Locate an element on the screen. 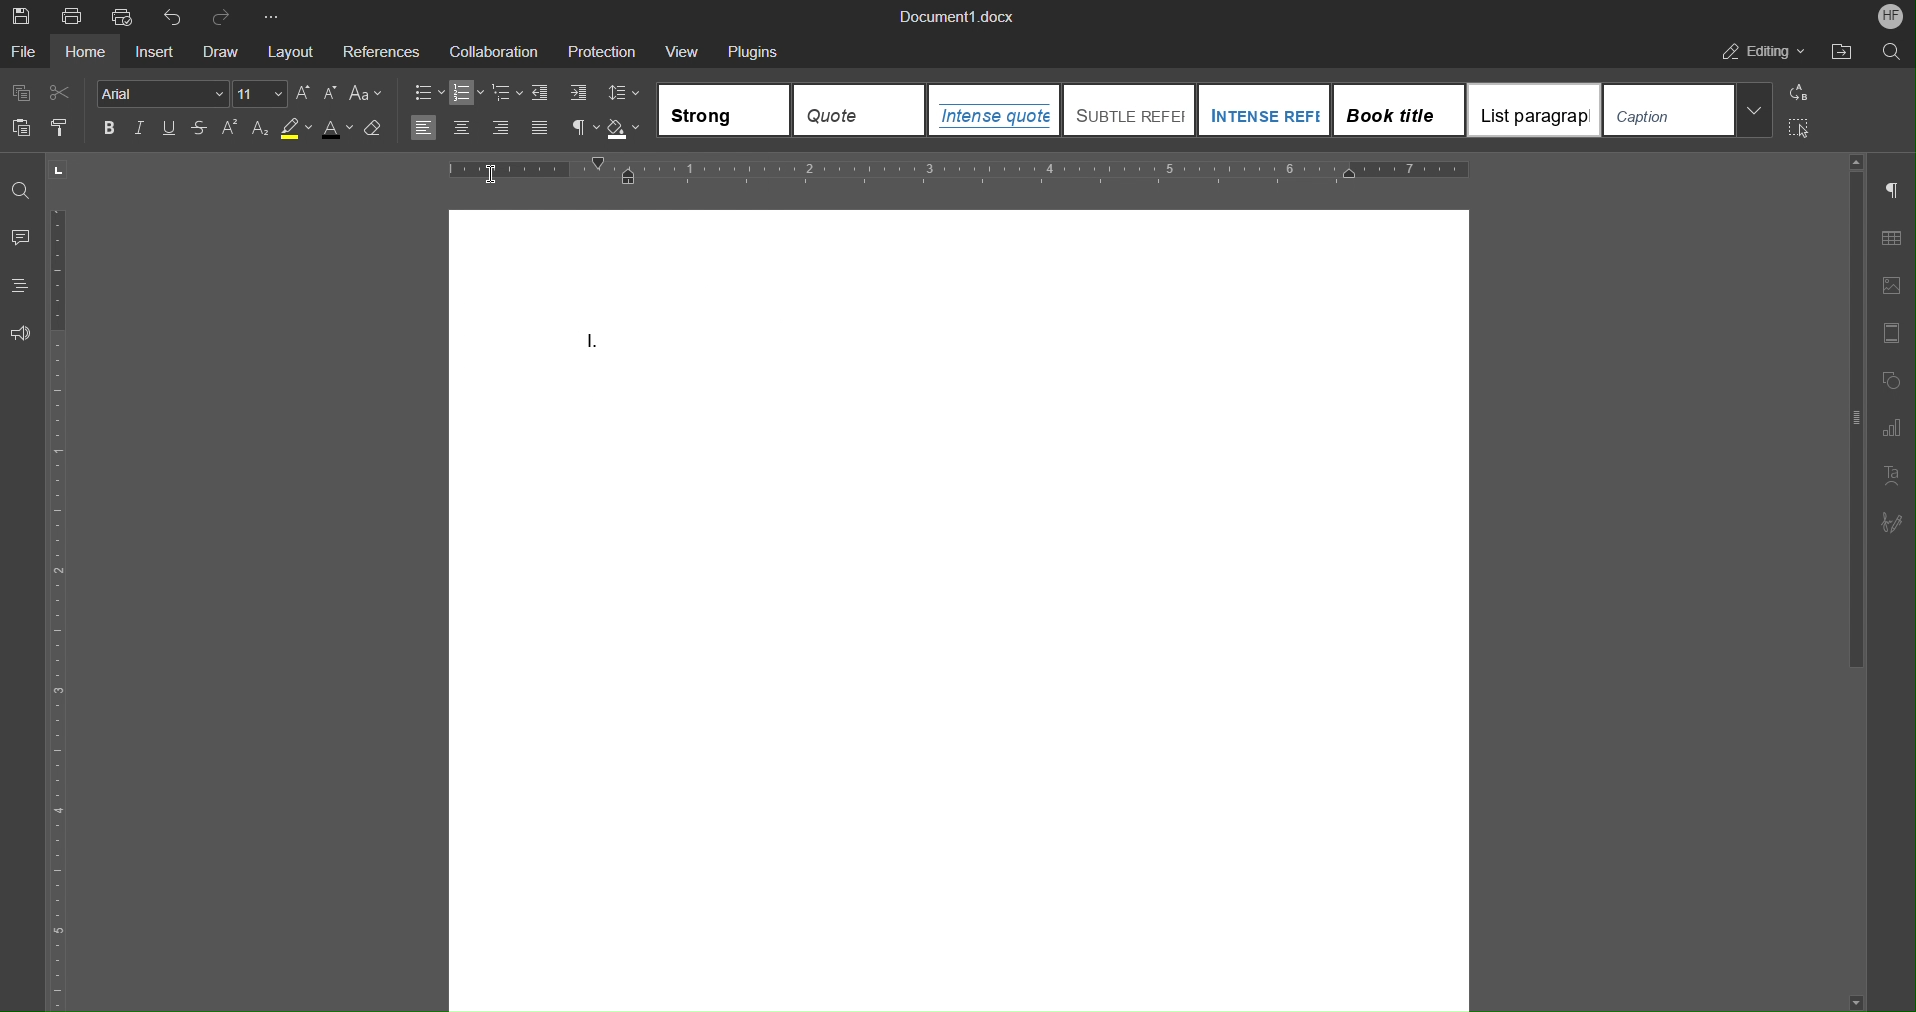 This screenshot has height=1012, width=1916. Draw is located at coordinates (220, 52).